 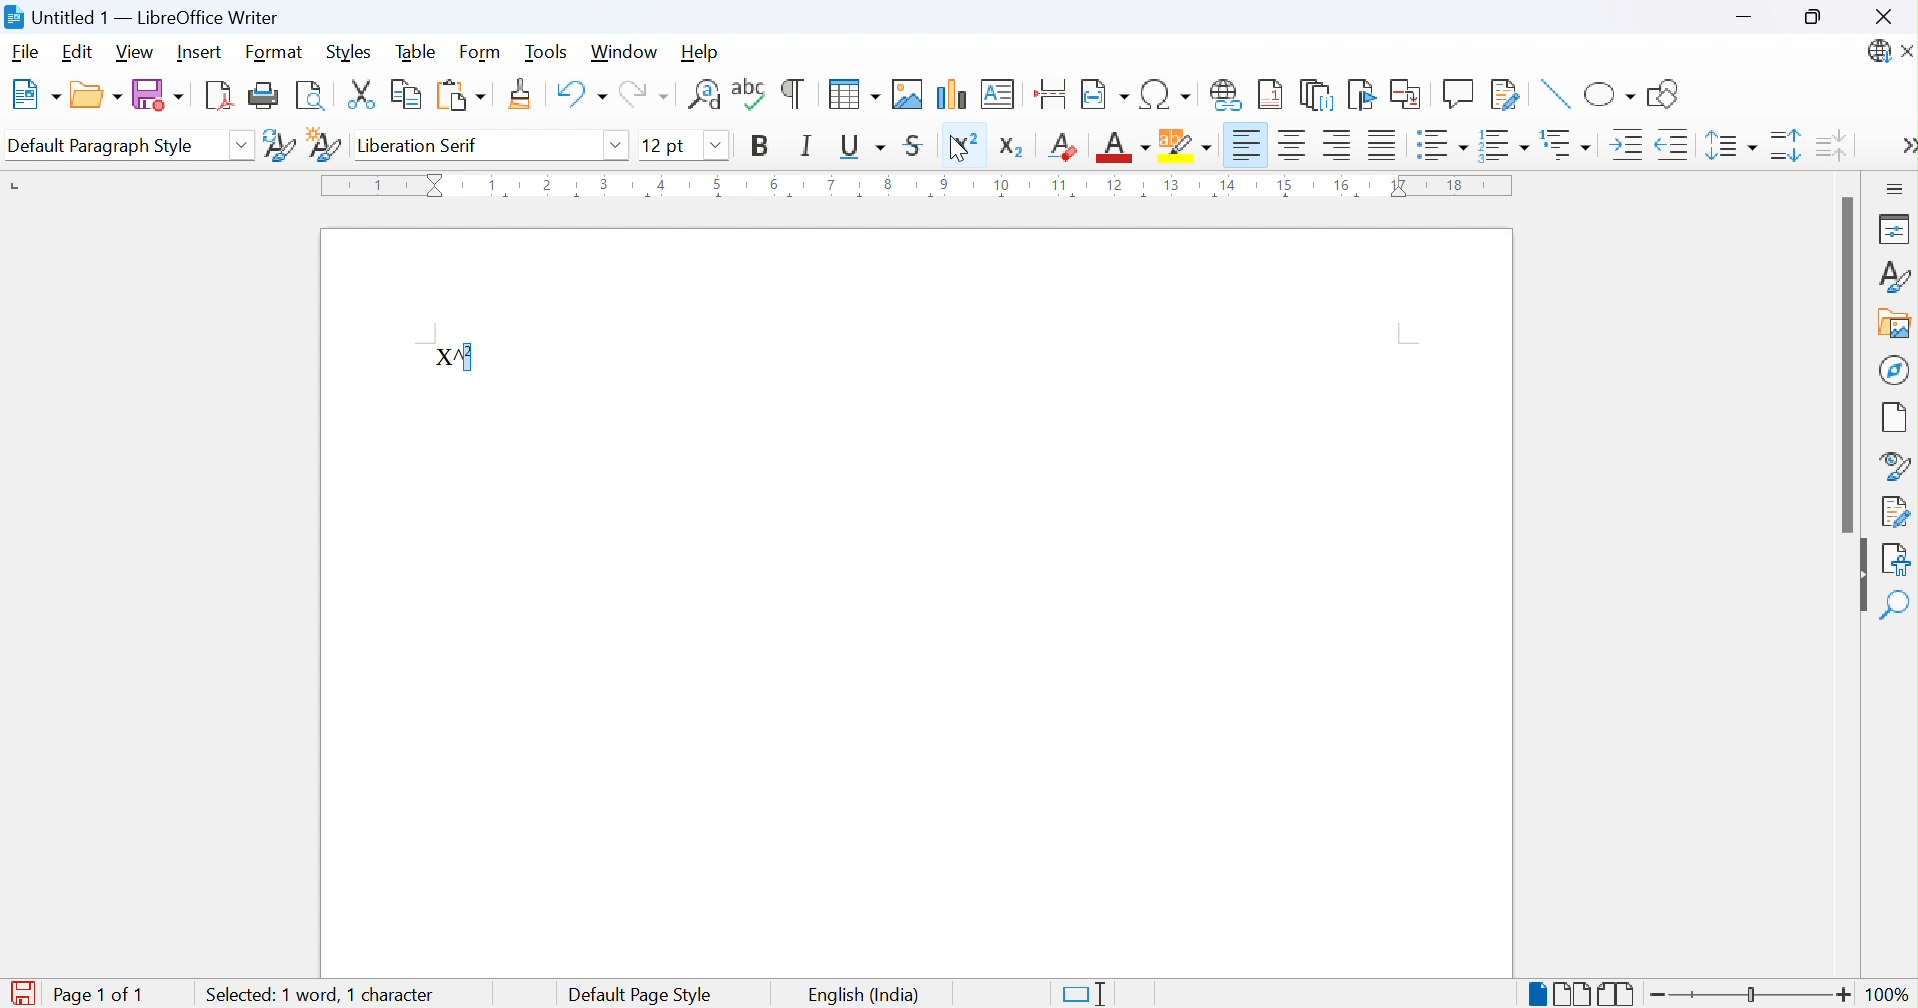 What do you see at coordinates (1883, 17) in the screenshot?
I see `Close` at bounding box center [1883, 17].